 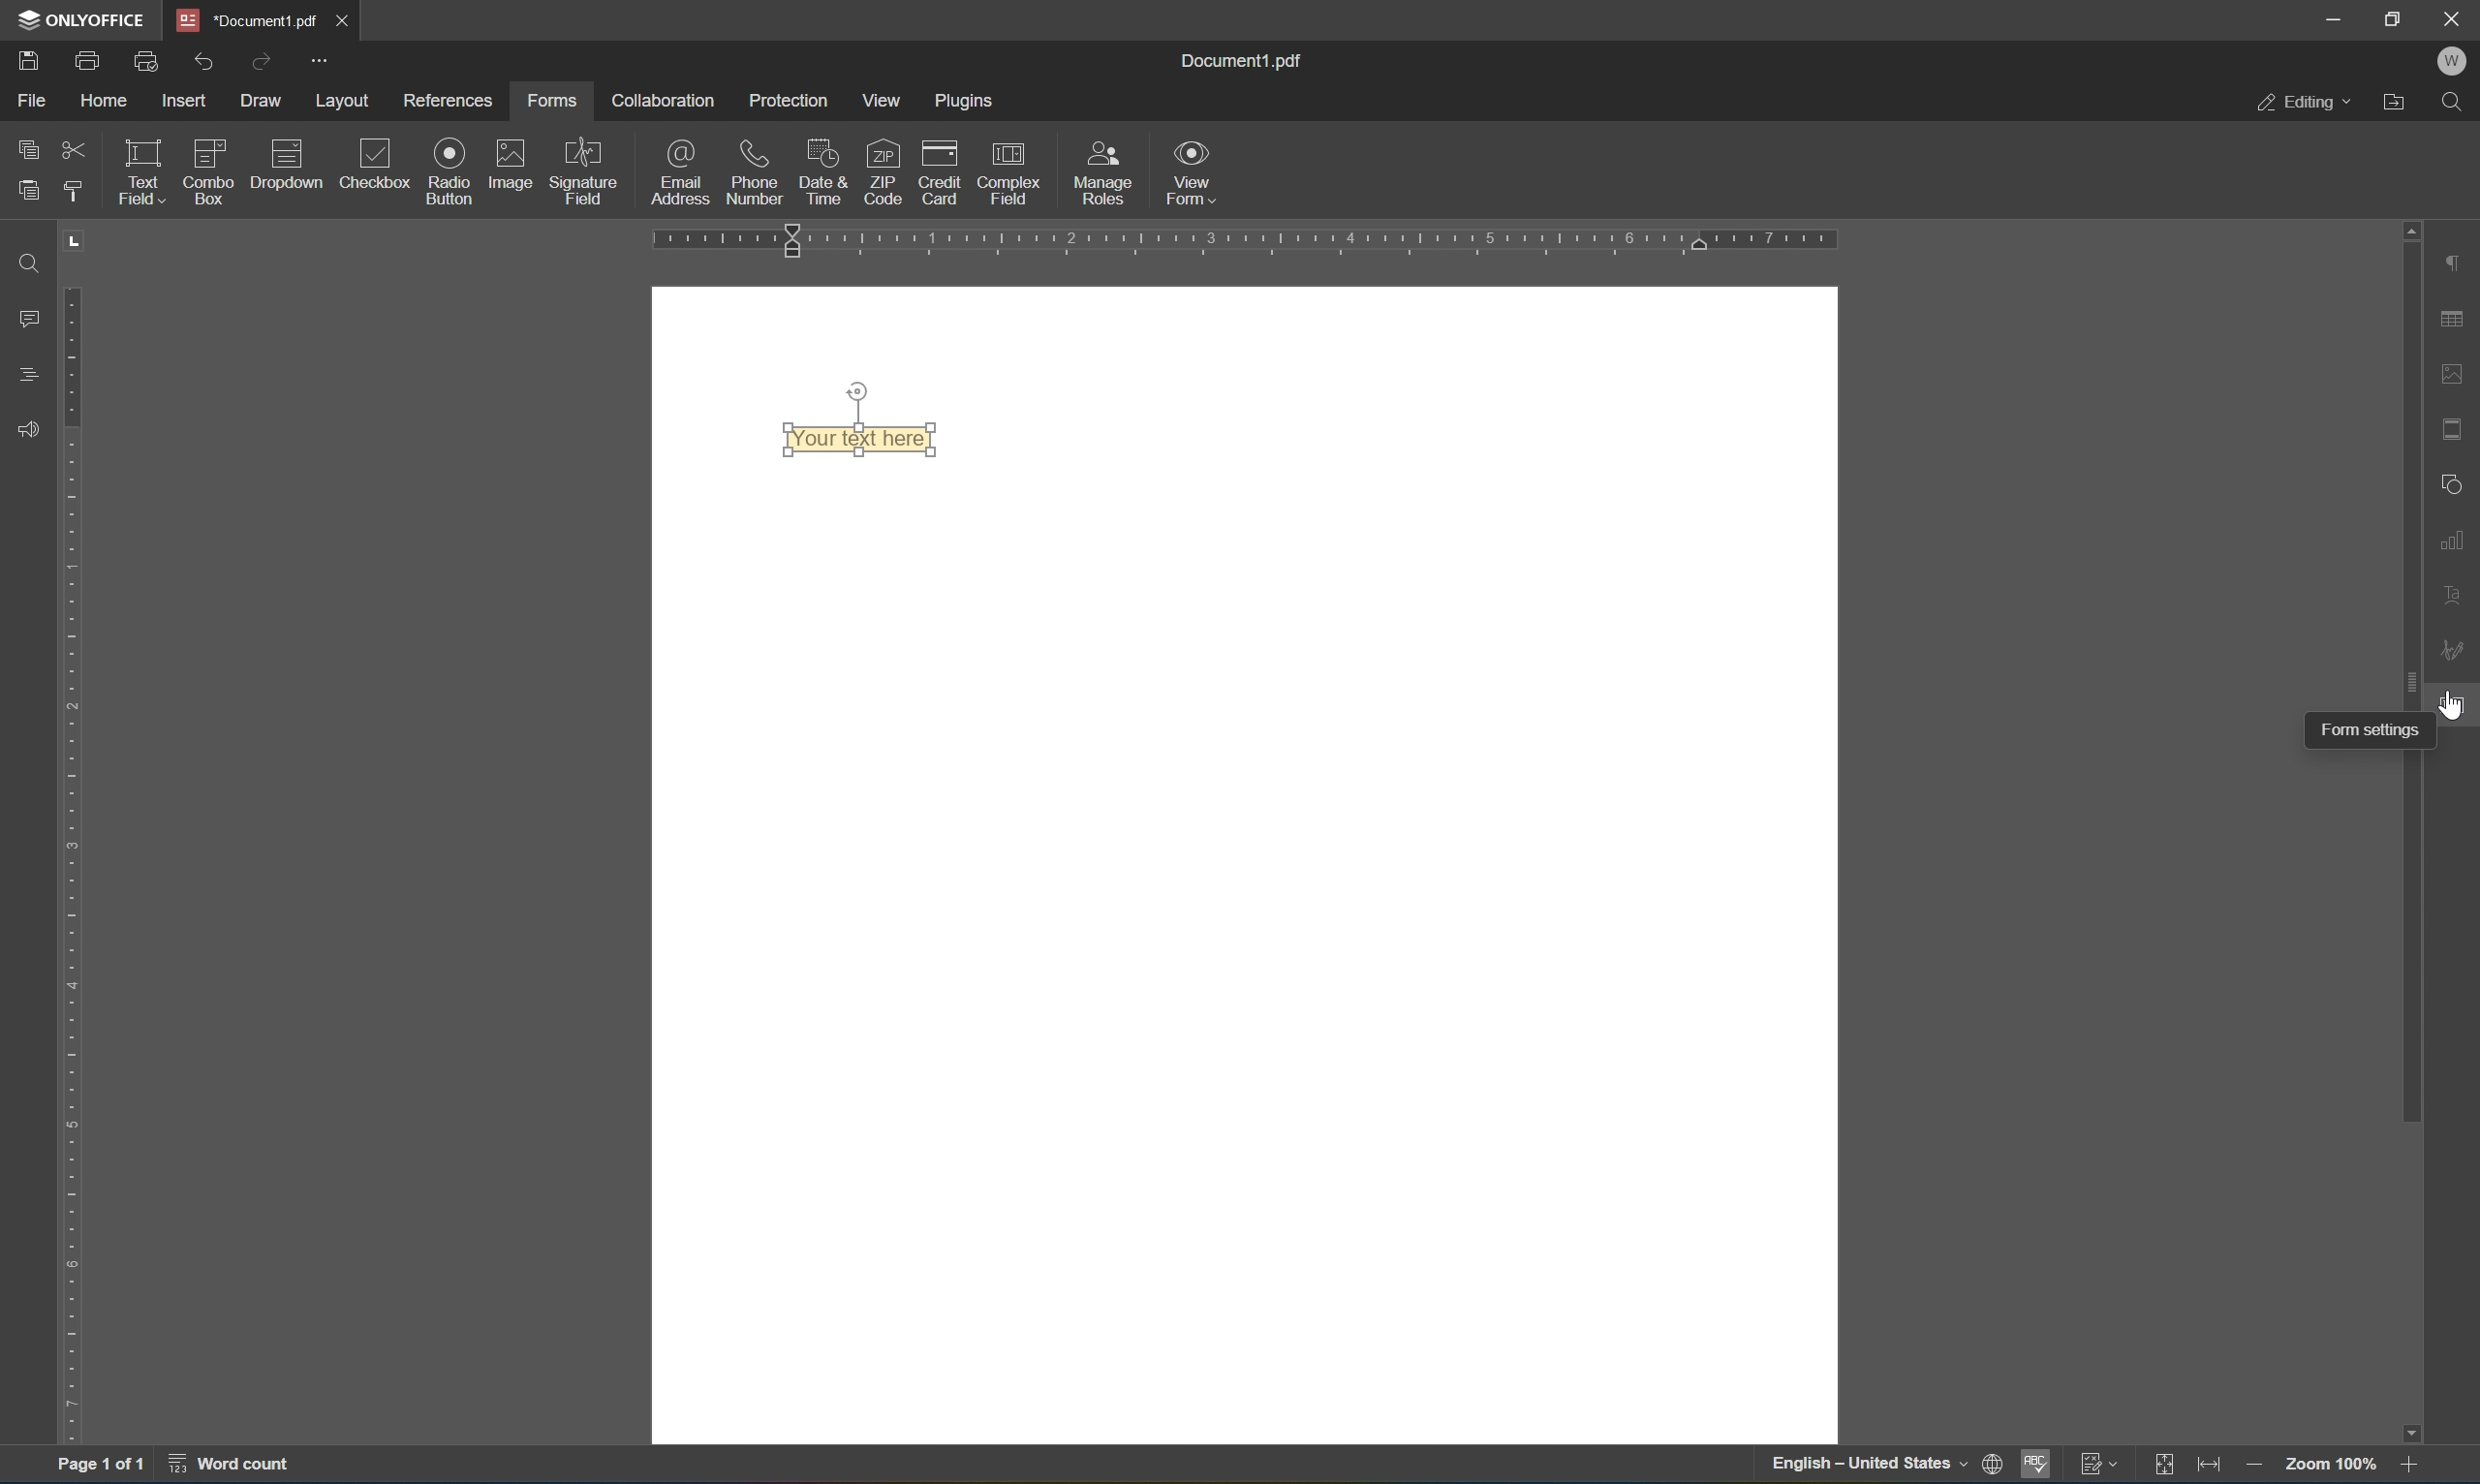 I want to click on image, so click(x=512, y=162).